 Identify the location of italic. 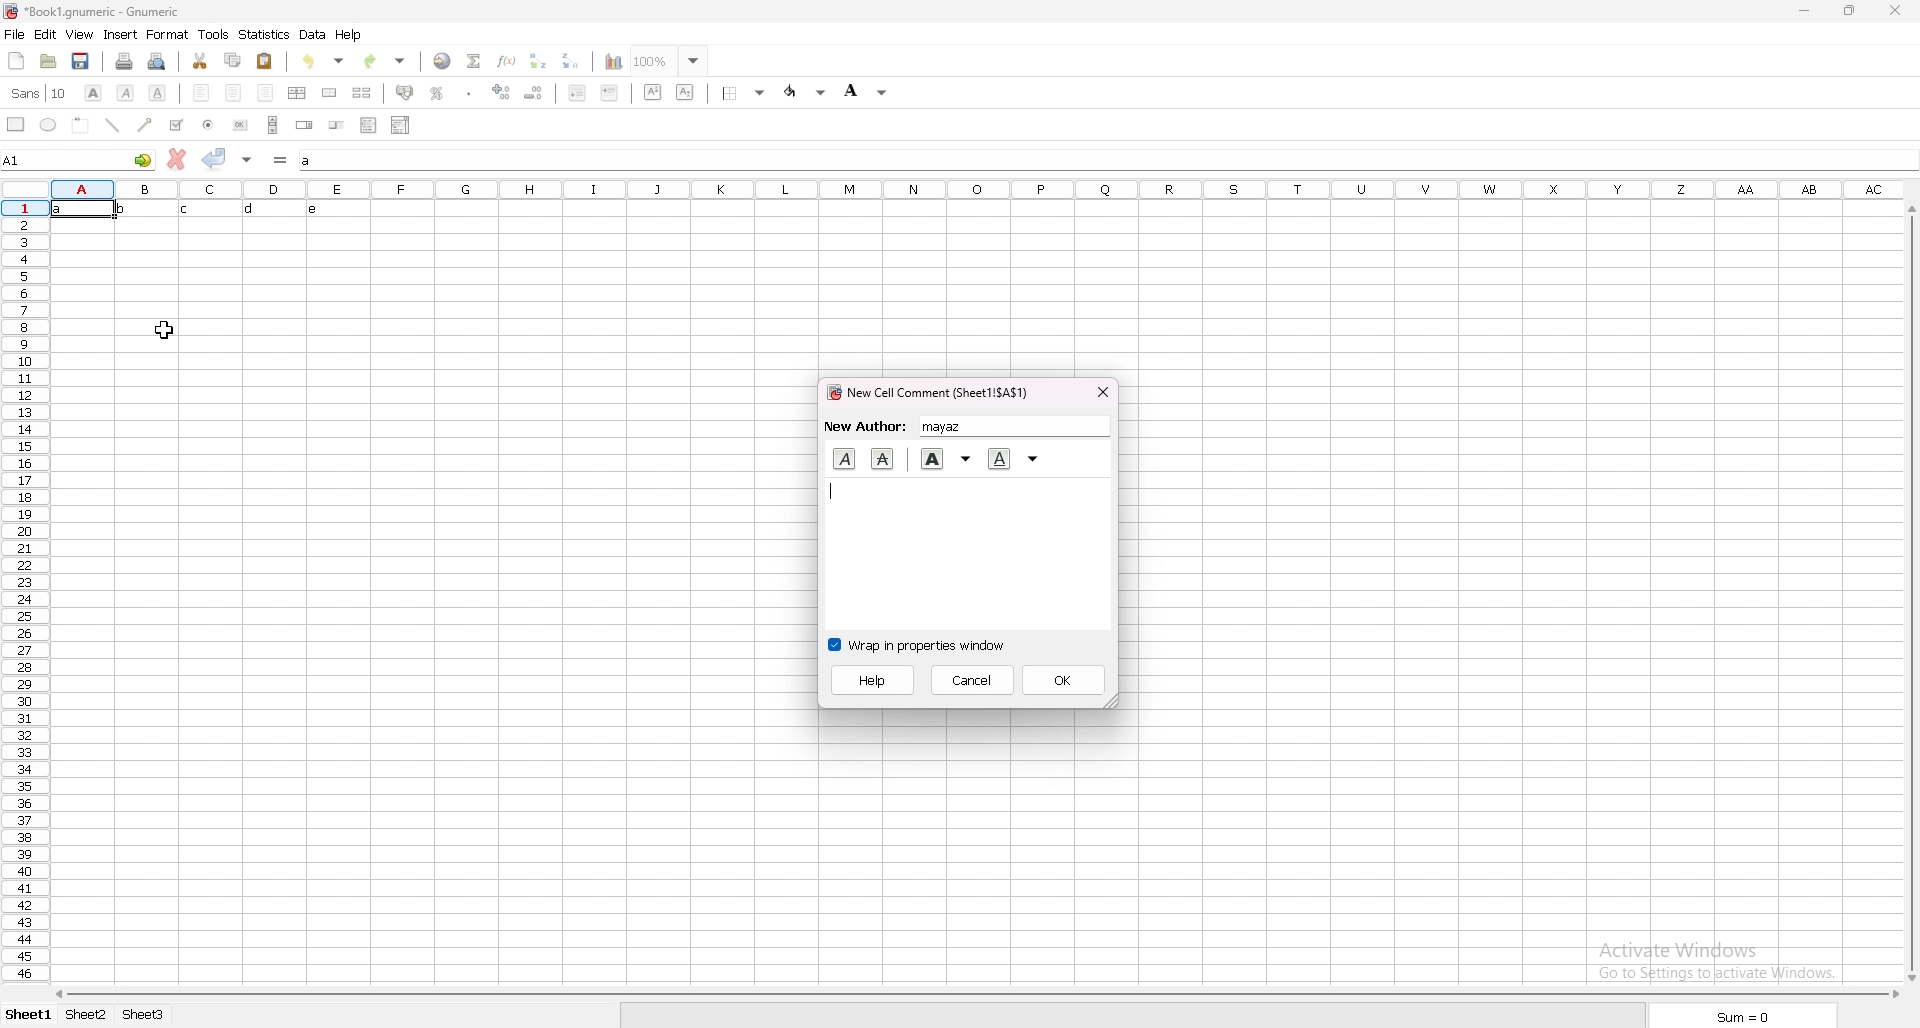
(844, 459).